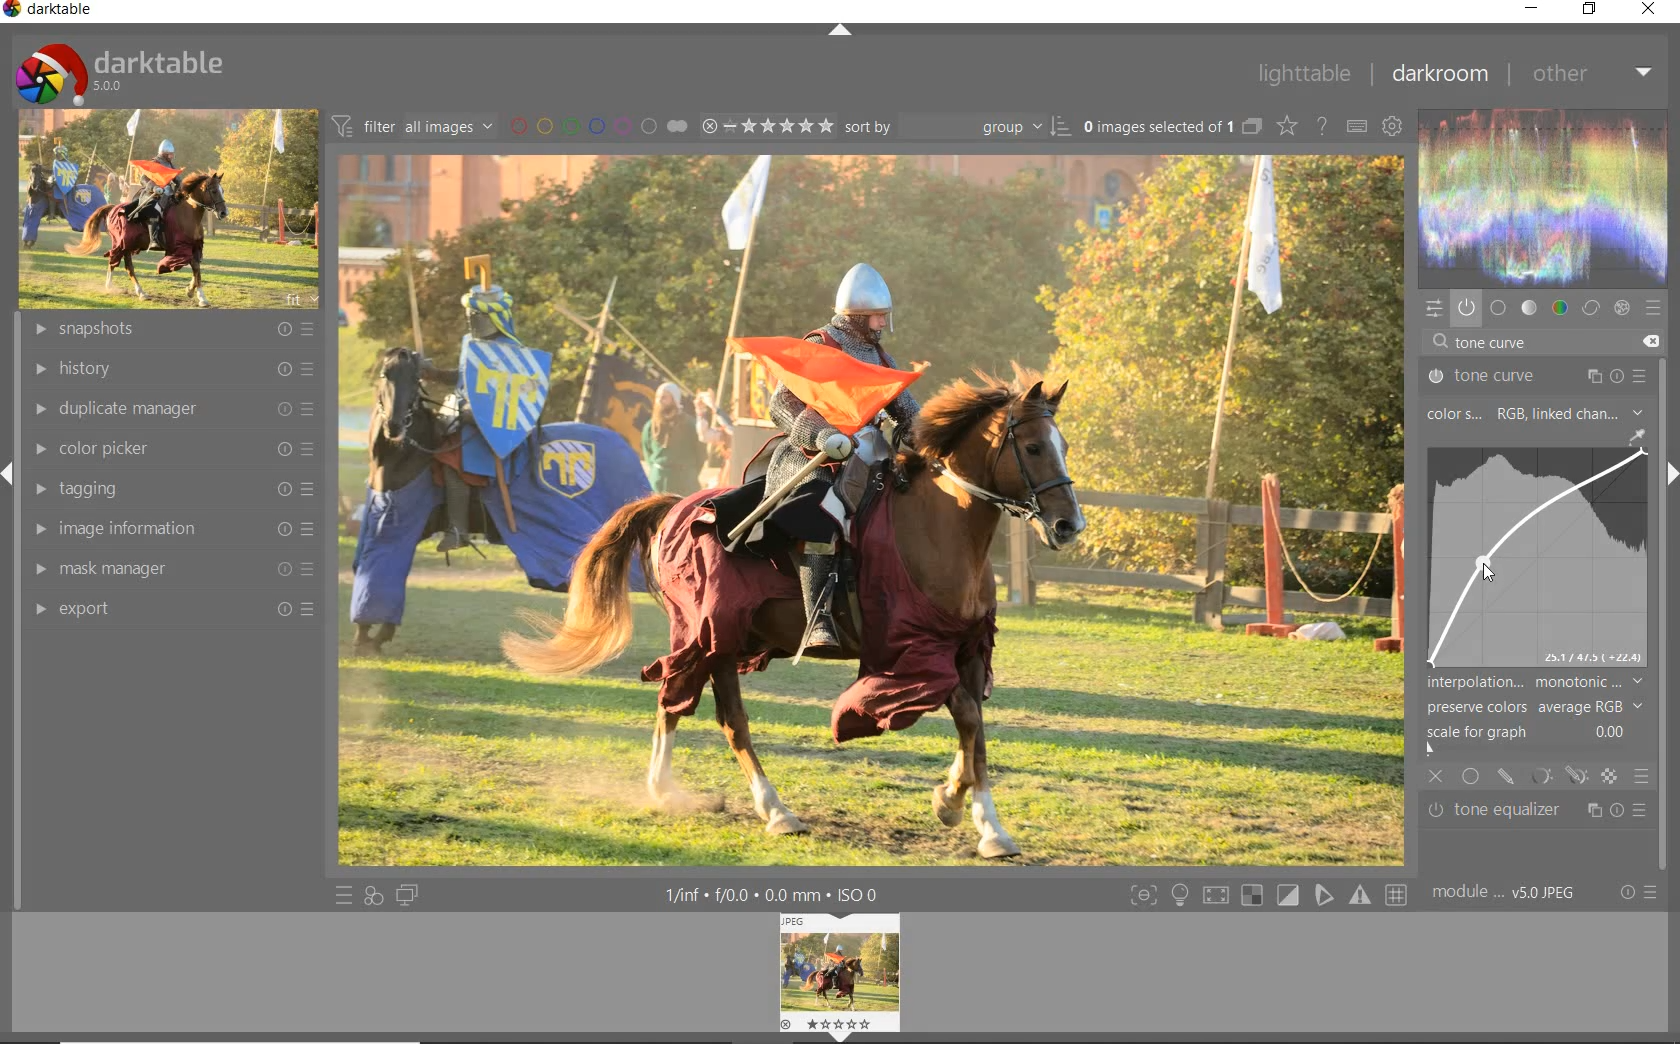  I want to click on darkroom, so click(1439, 76).